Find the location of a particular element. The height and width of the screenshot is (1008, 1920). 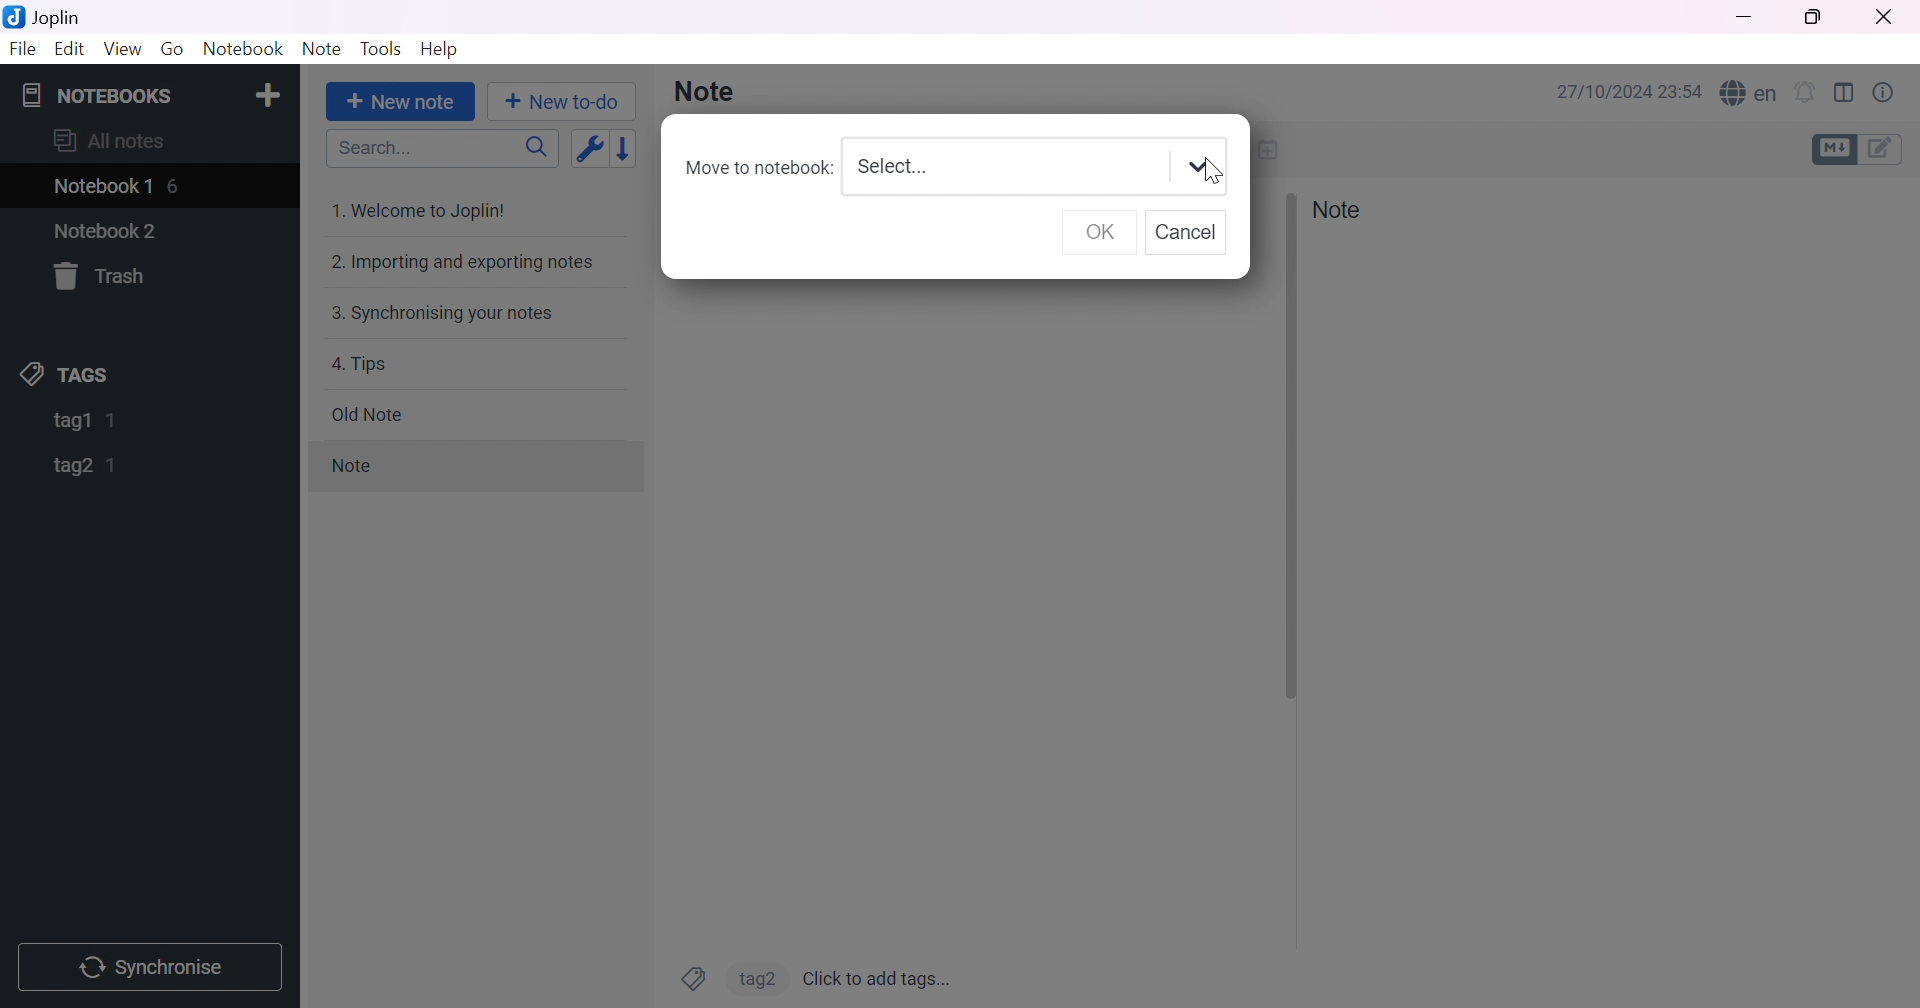

Tools is located at coordinates (379, 48).